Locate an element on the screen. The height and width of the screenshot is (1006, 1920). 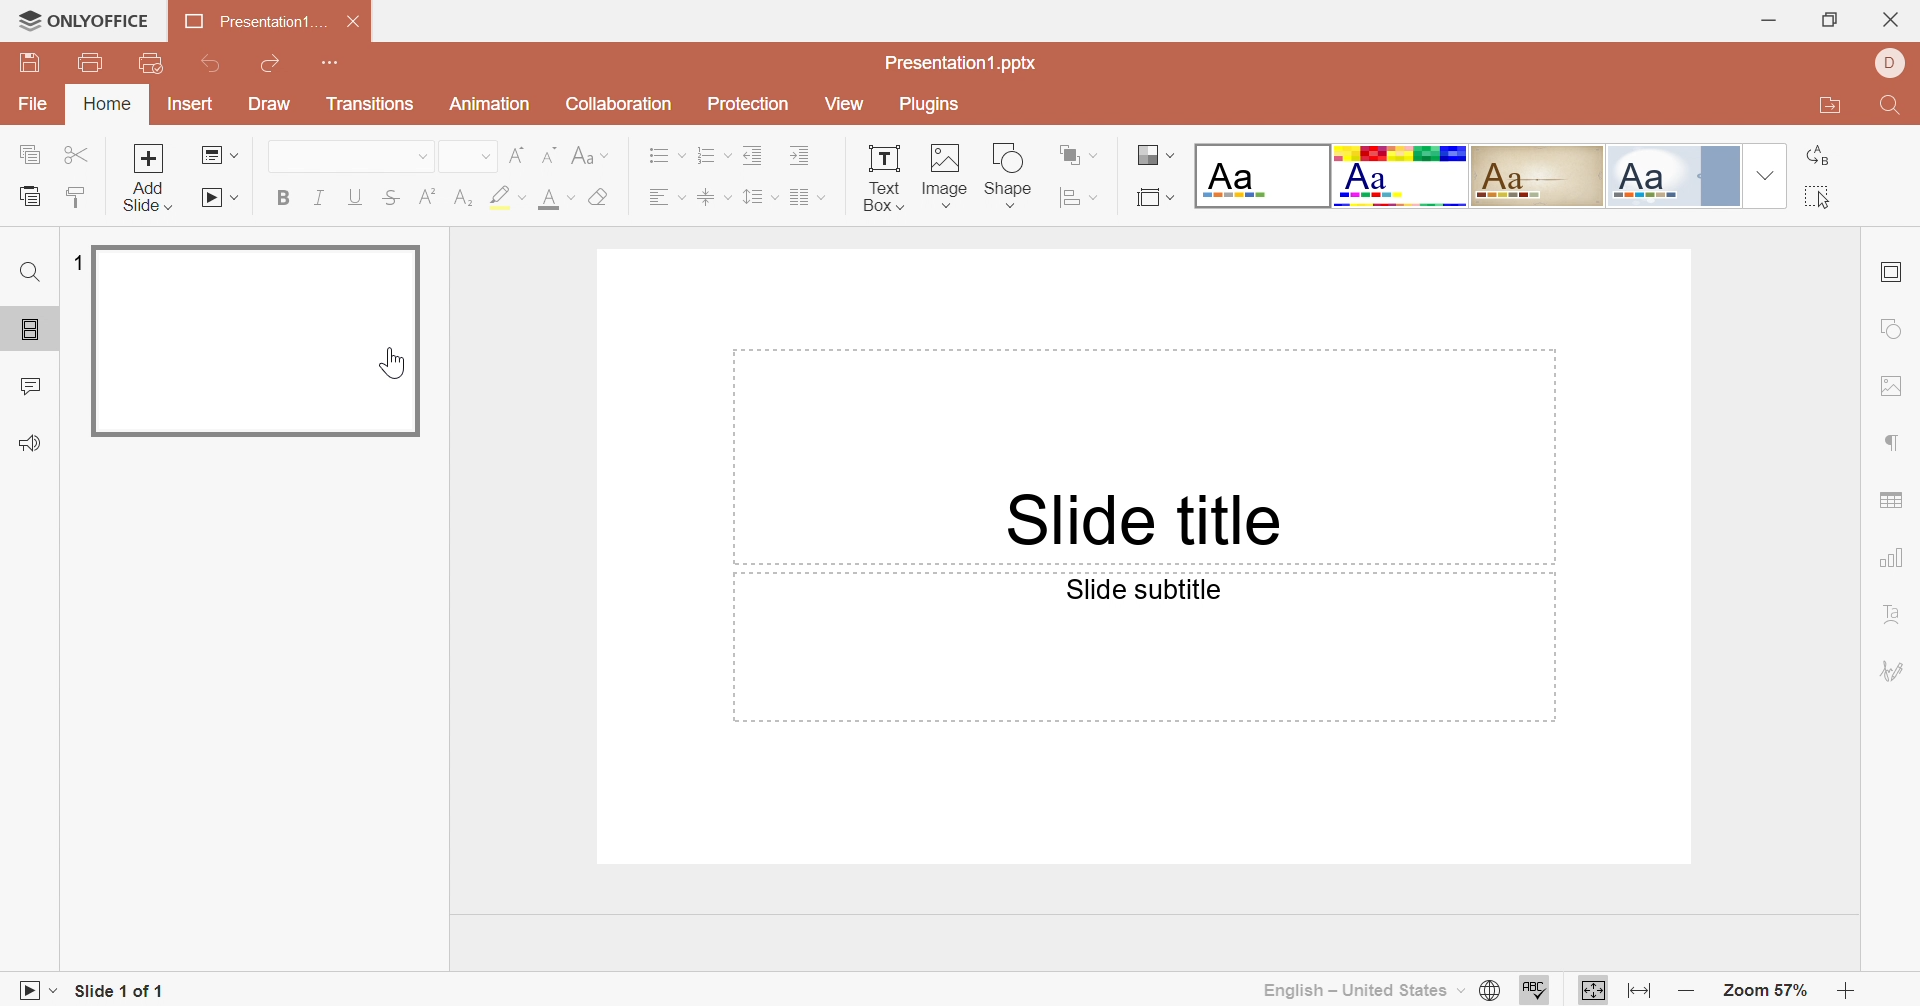
Transitions is located at coordinates (370, 103).